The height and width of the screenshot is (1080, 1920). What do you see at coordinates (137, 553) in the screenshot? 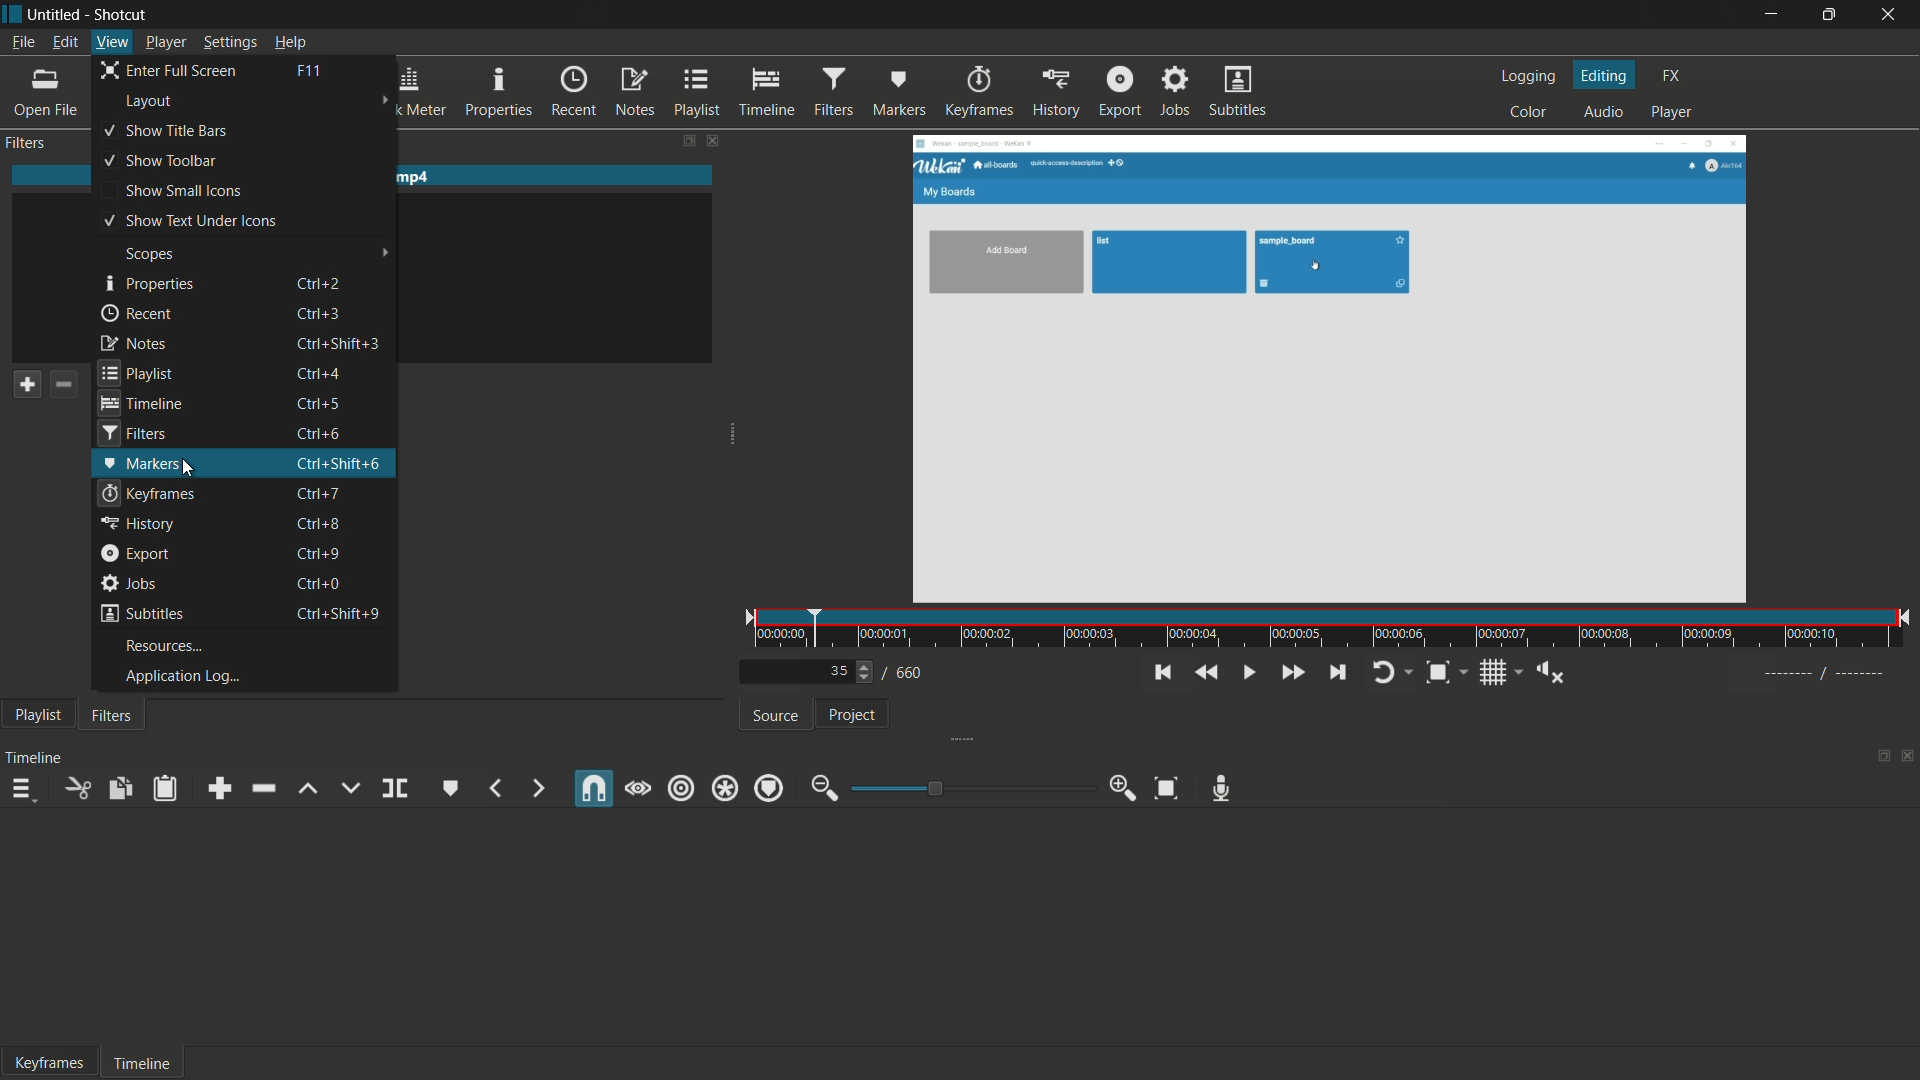
I see `export` at bounding box center [137, 553].